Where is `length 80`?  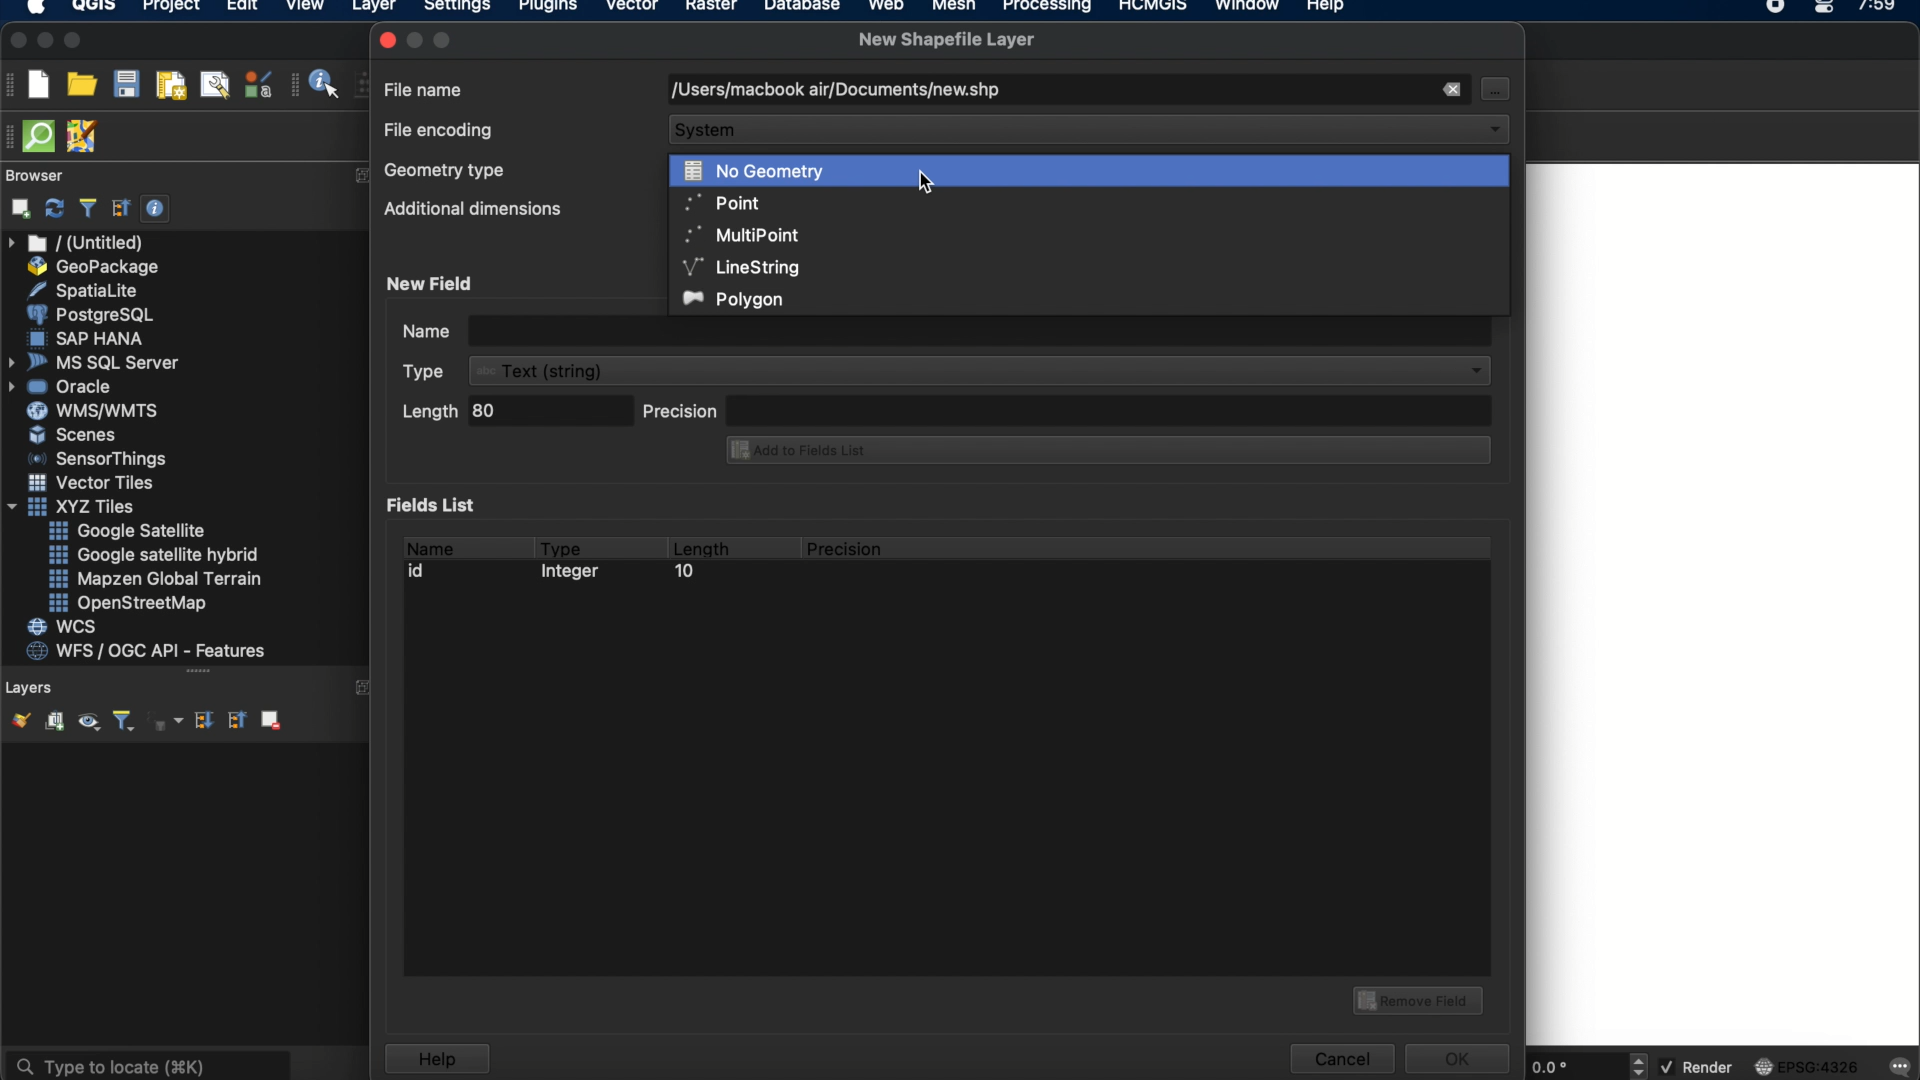
length 80 is located at coordinates (513, 414).